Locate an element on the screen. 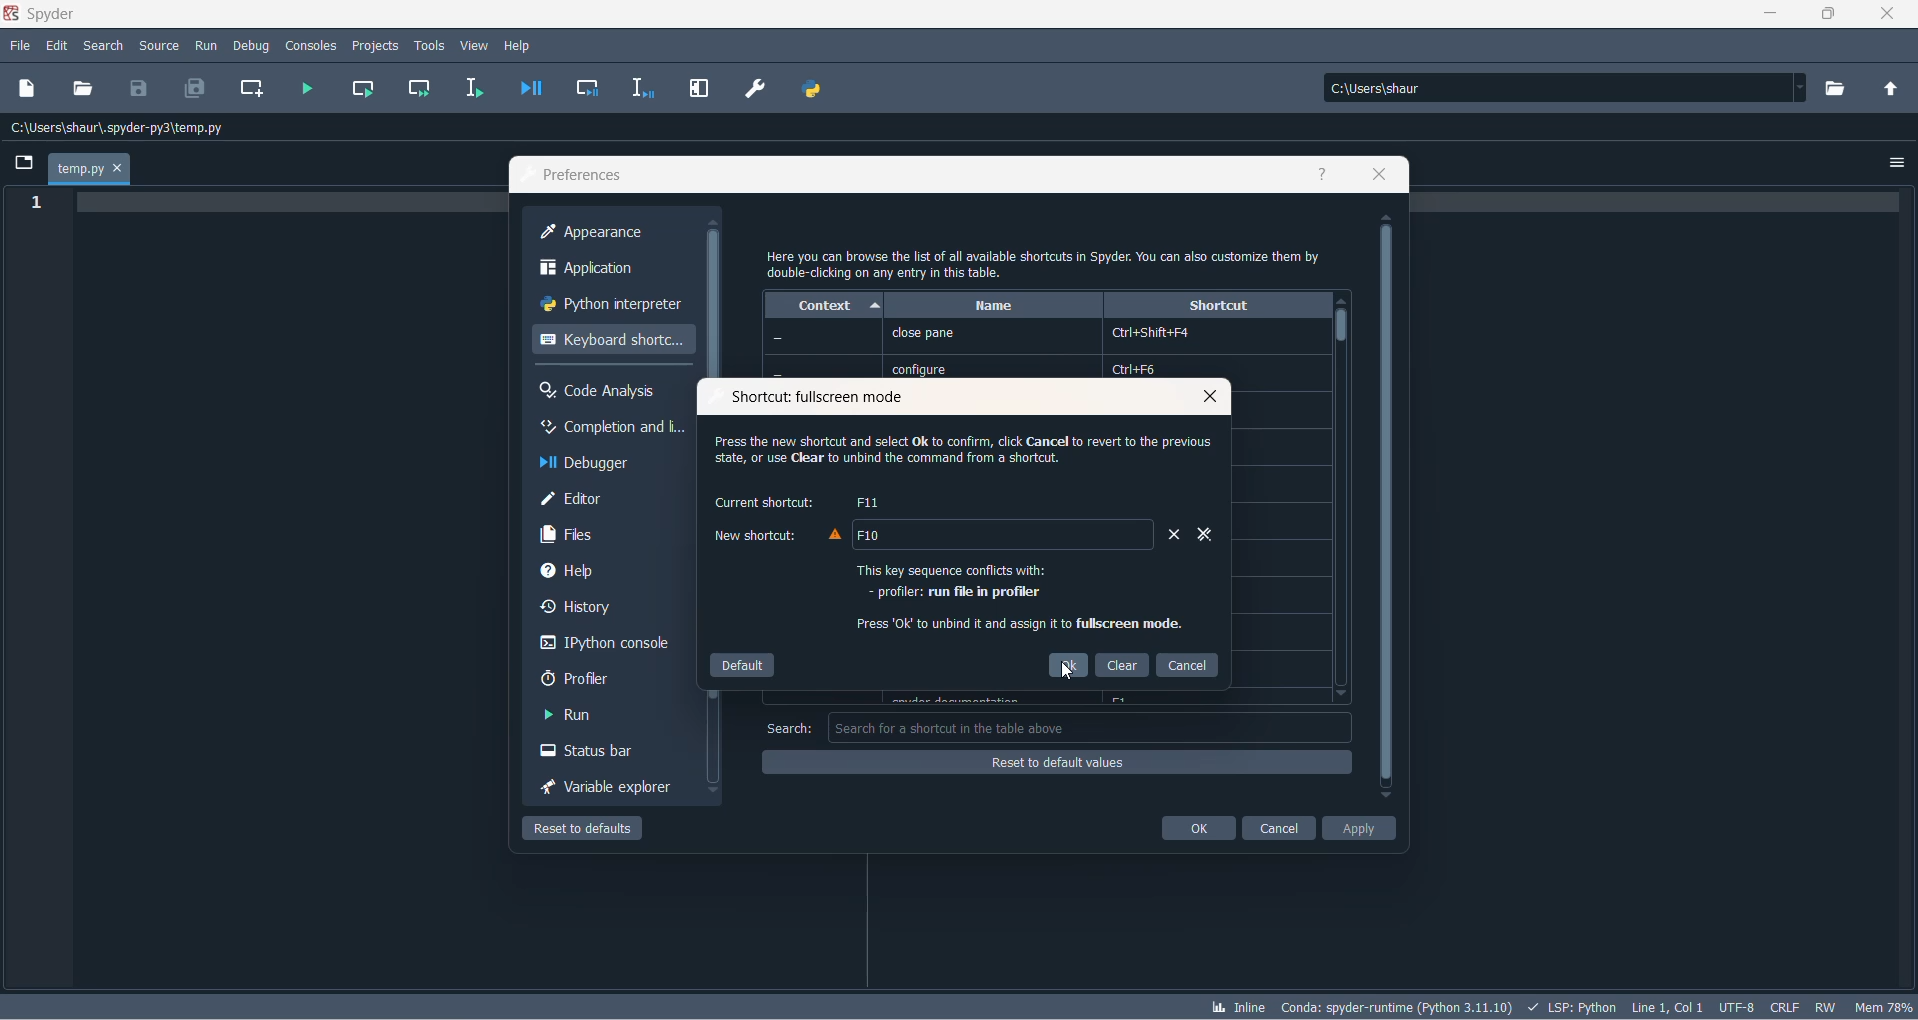  proflier is located at coordinates (599, 679).